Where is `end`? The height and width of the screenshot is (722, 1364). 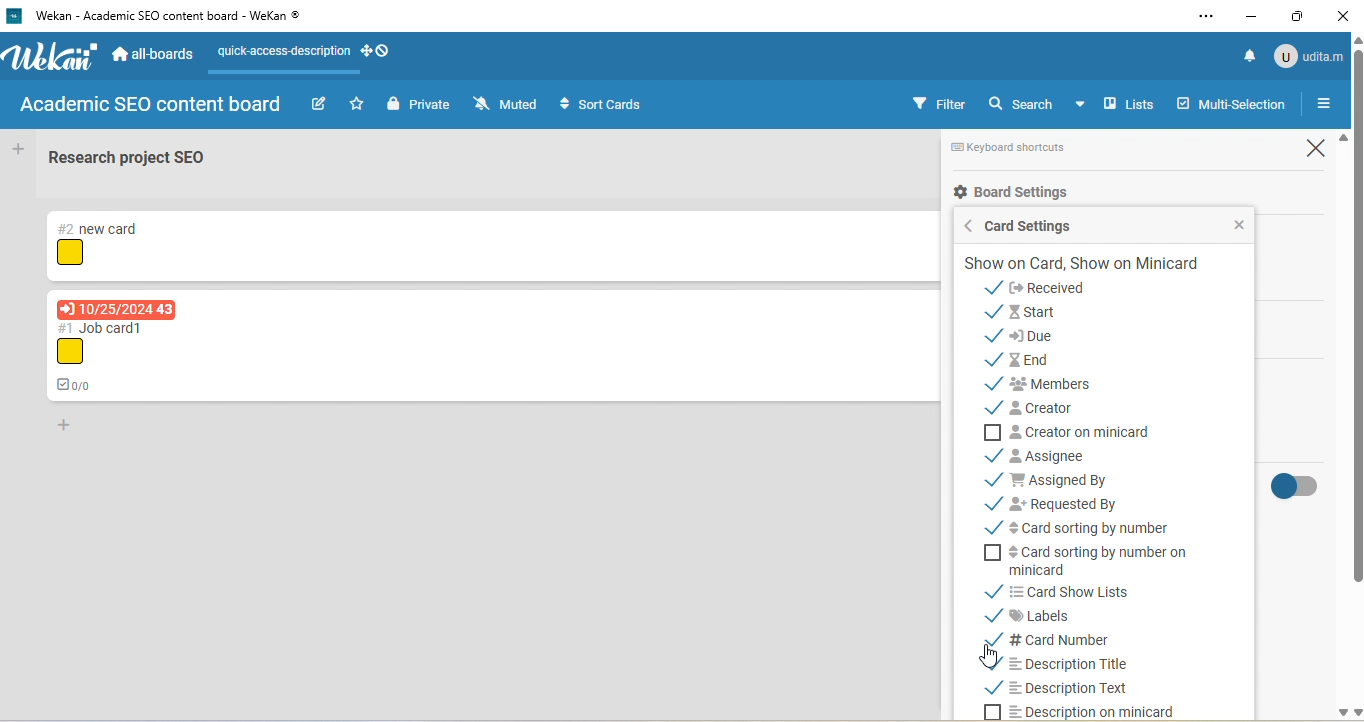
end is located at coordinates (1028, 361).